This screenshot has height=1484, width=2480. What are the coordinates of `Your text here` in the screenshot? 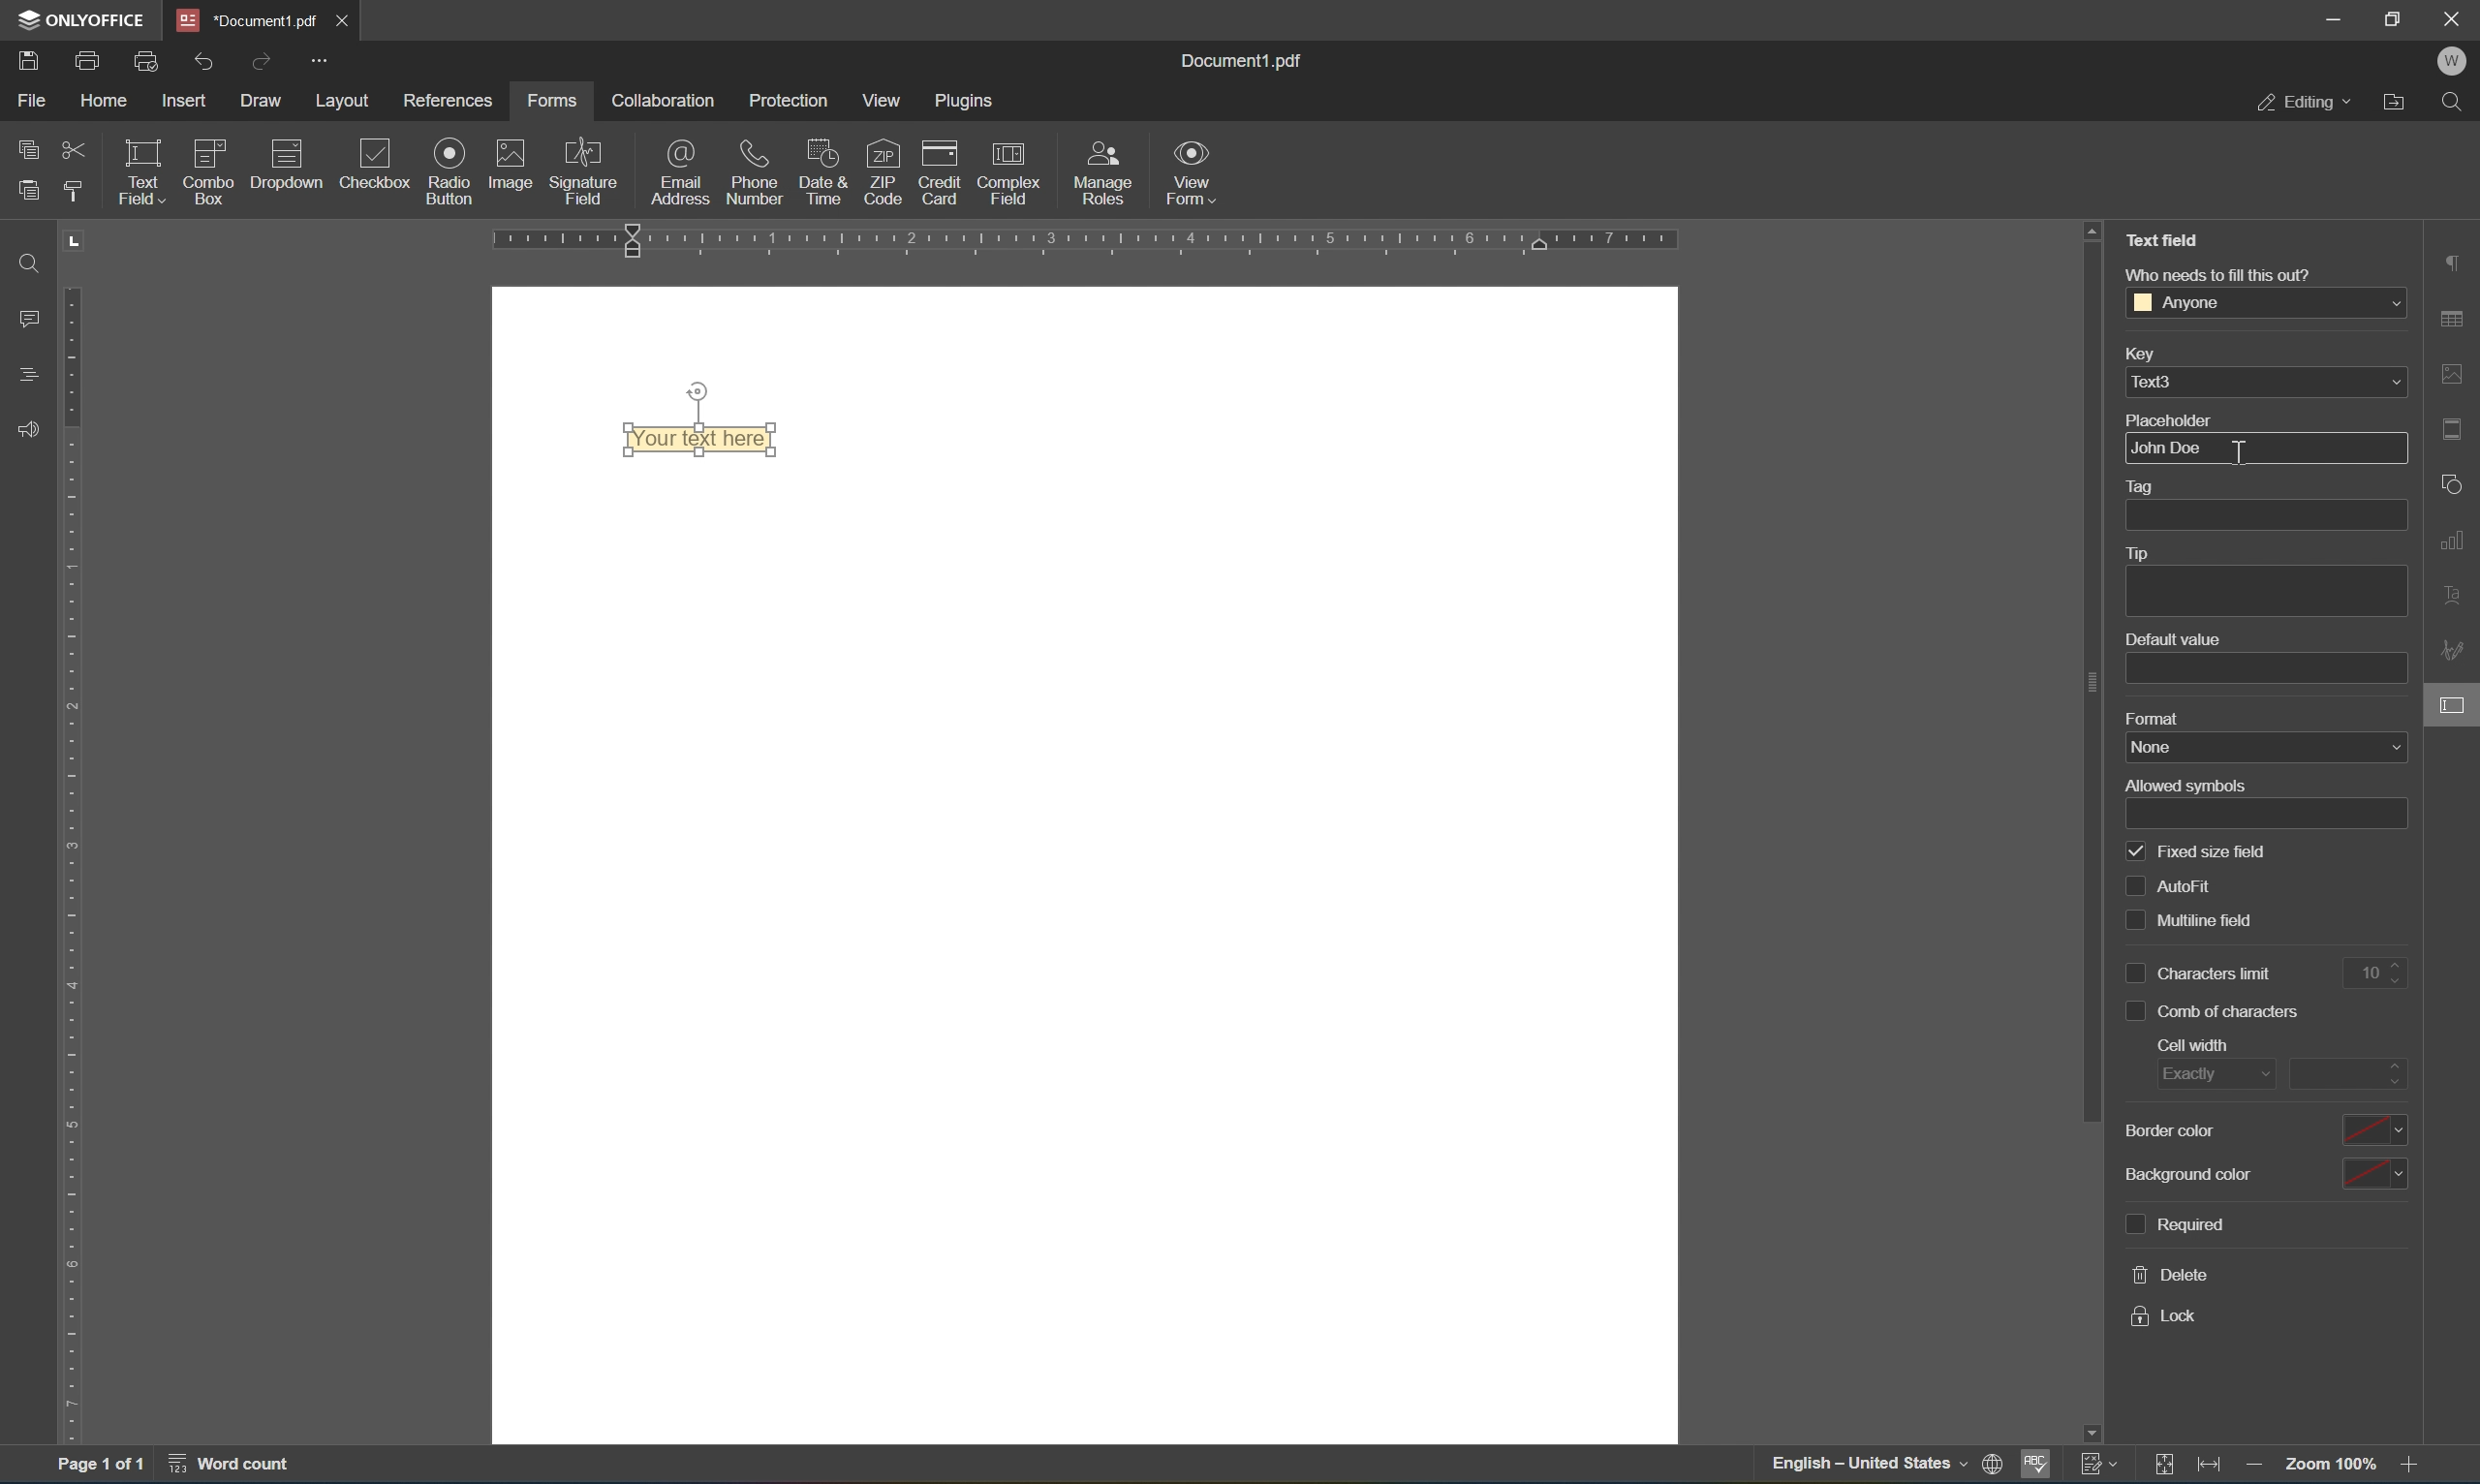 It's located at (702, 439).